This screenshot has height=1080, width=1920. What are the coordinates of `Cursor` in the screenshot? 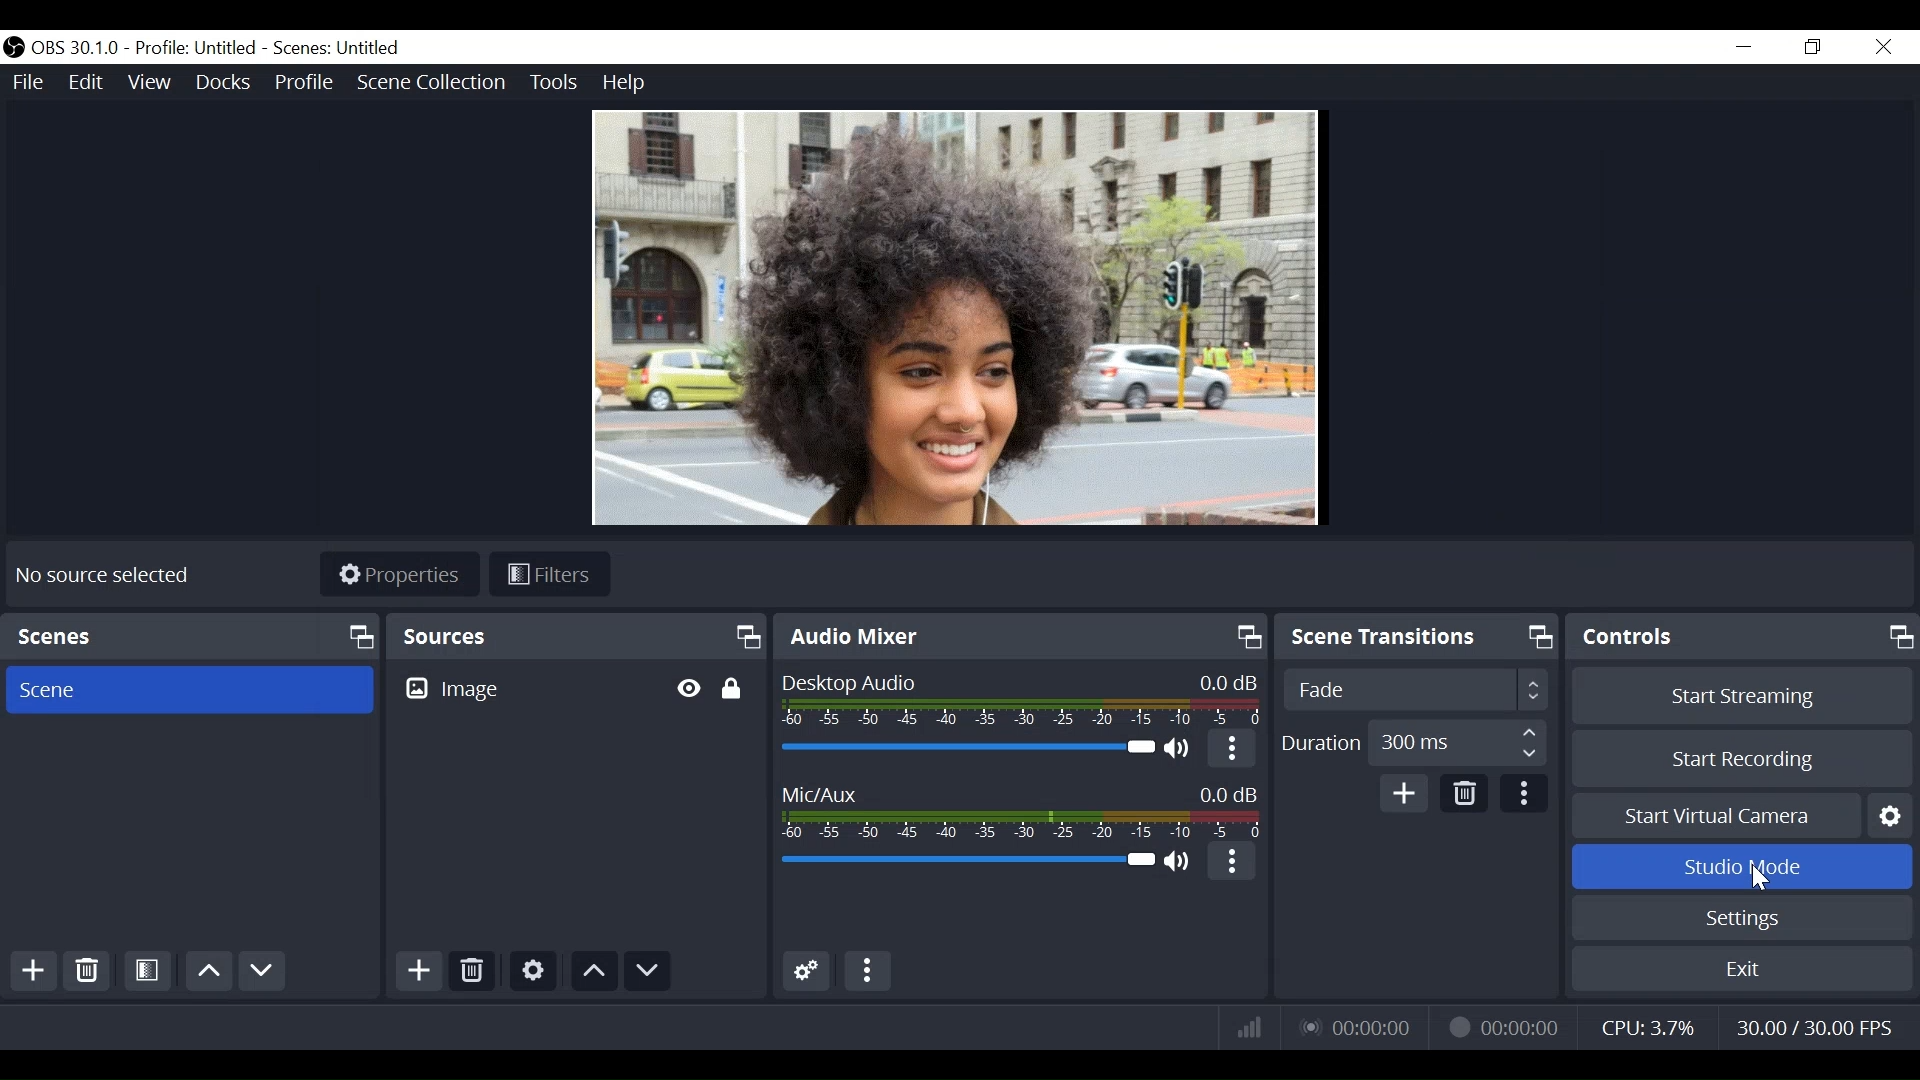 It's located at (1759, 878).